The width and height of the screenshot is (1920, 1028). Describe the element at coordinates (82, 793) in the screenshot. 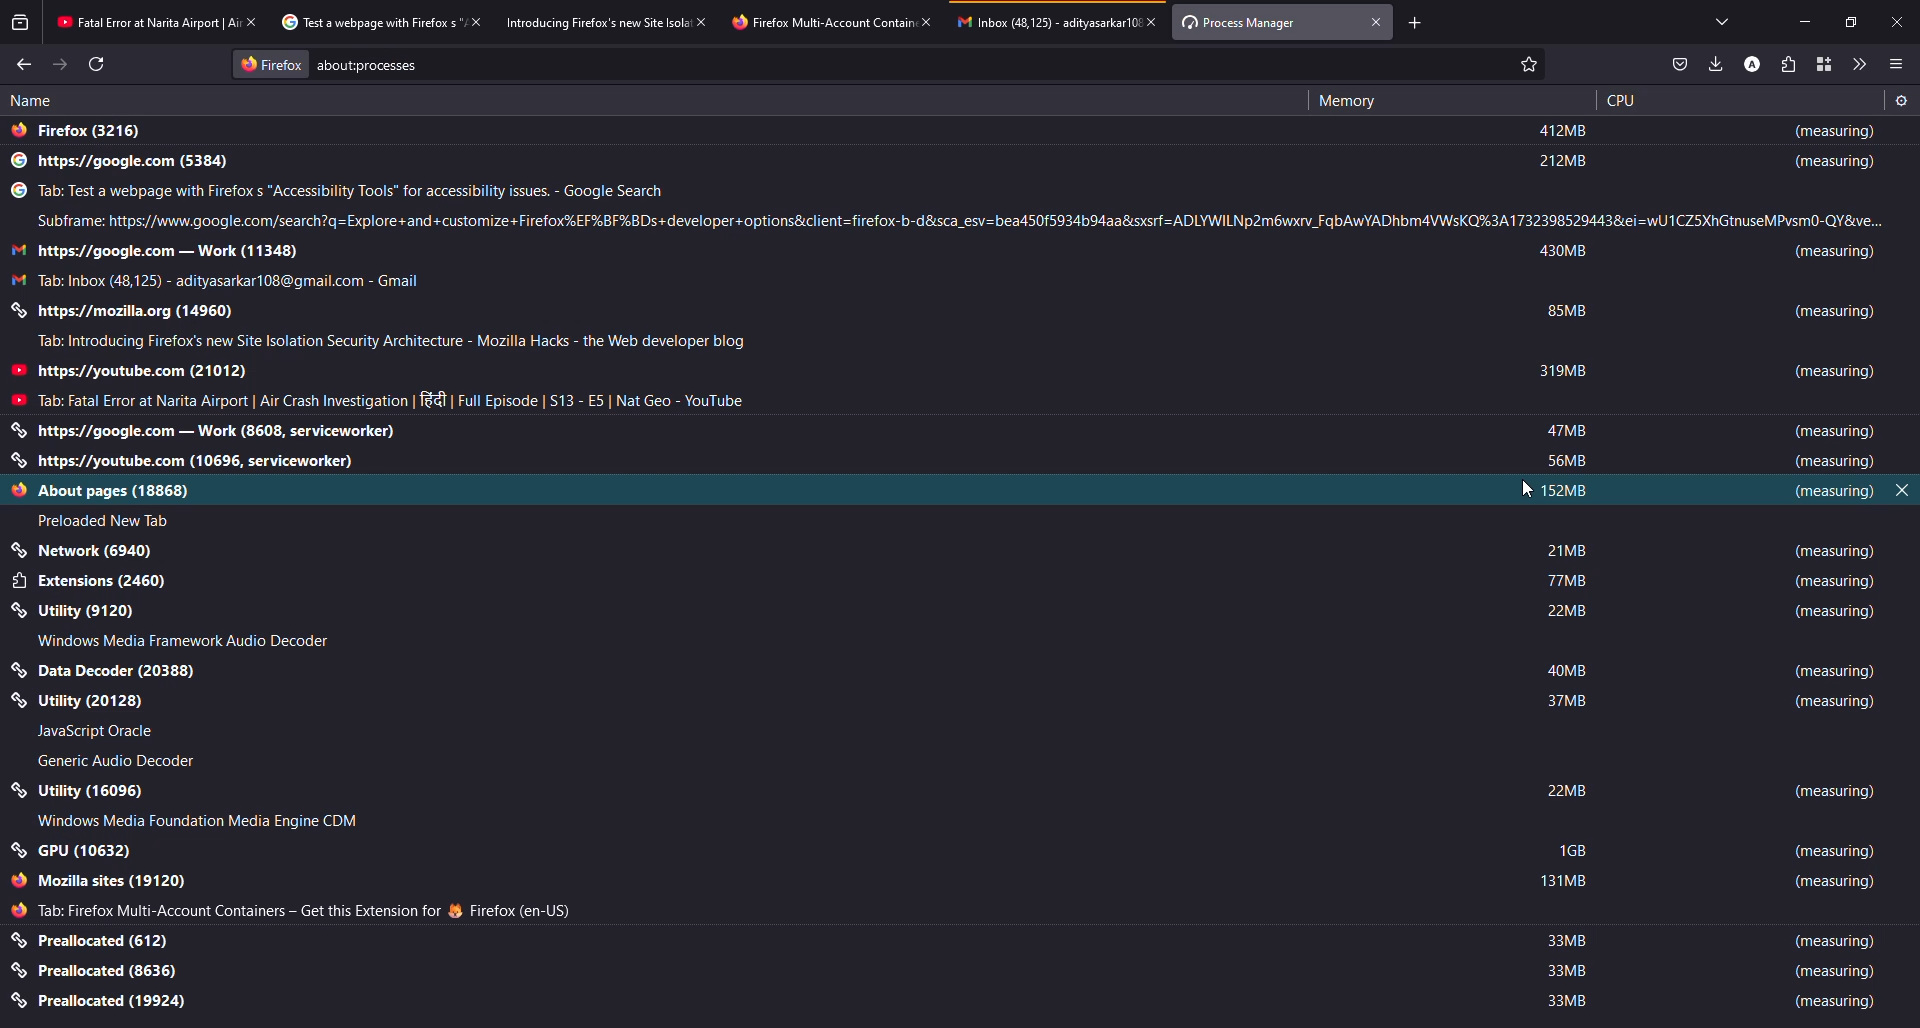

I see `utility (16096)` at that location.